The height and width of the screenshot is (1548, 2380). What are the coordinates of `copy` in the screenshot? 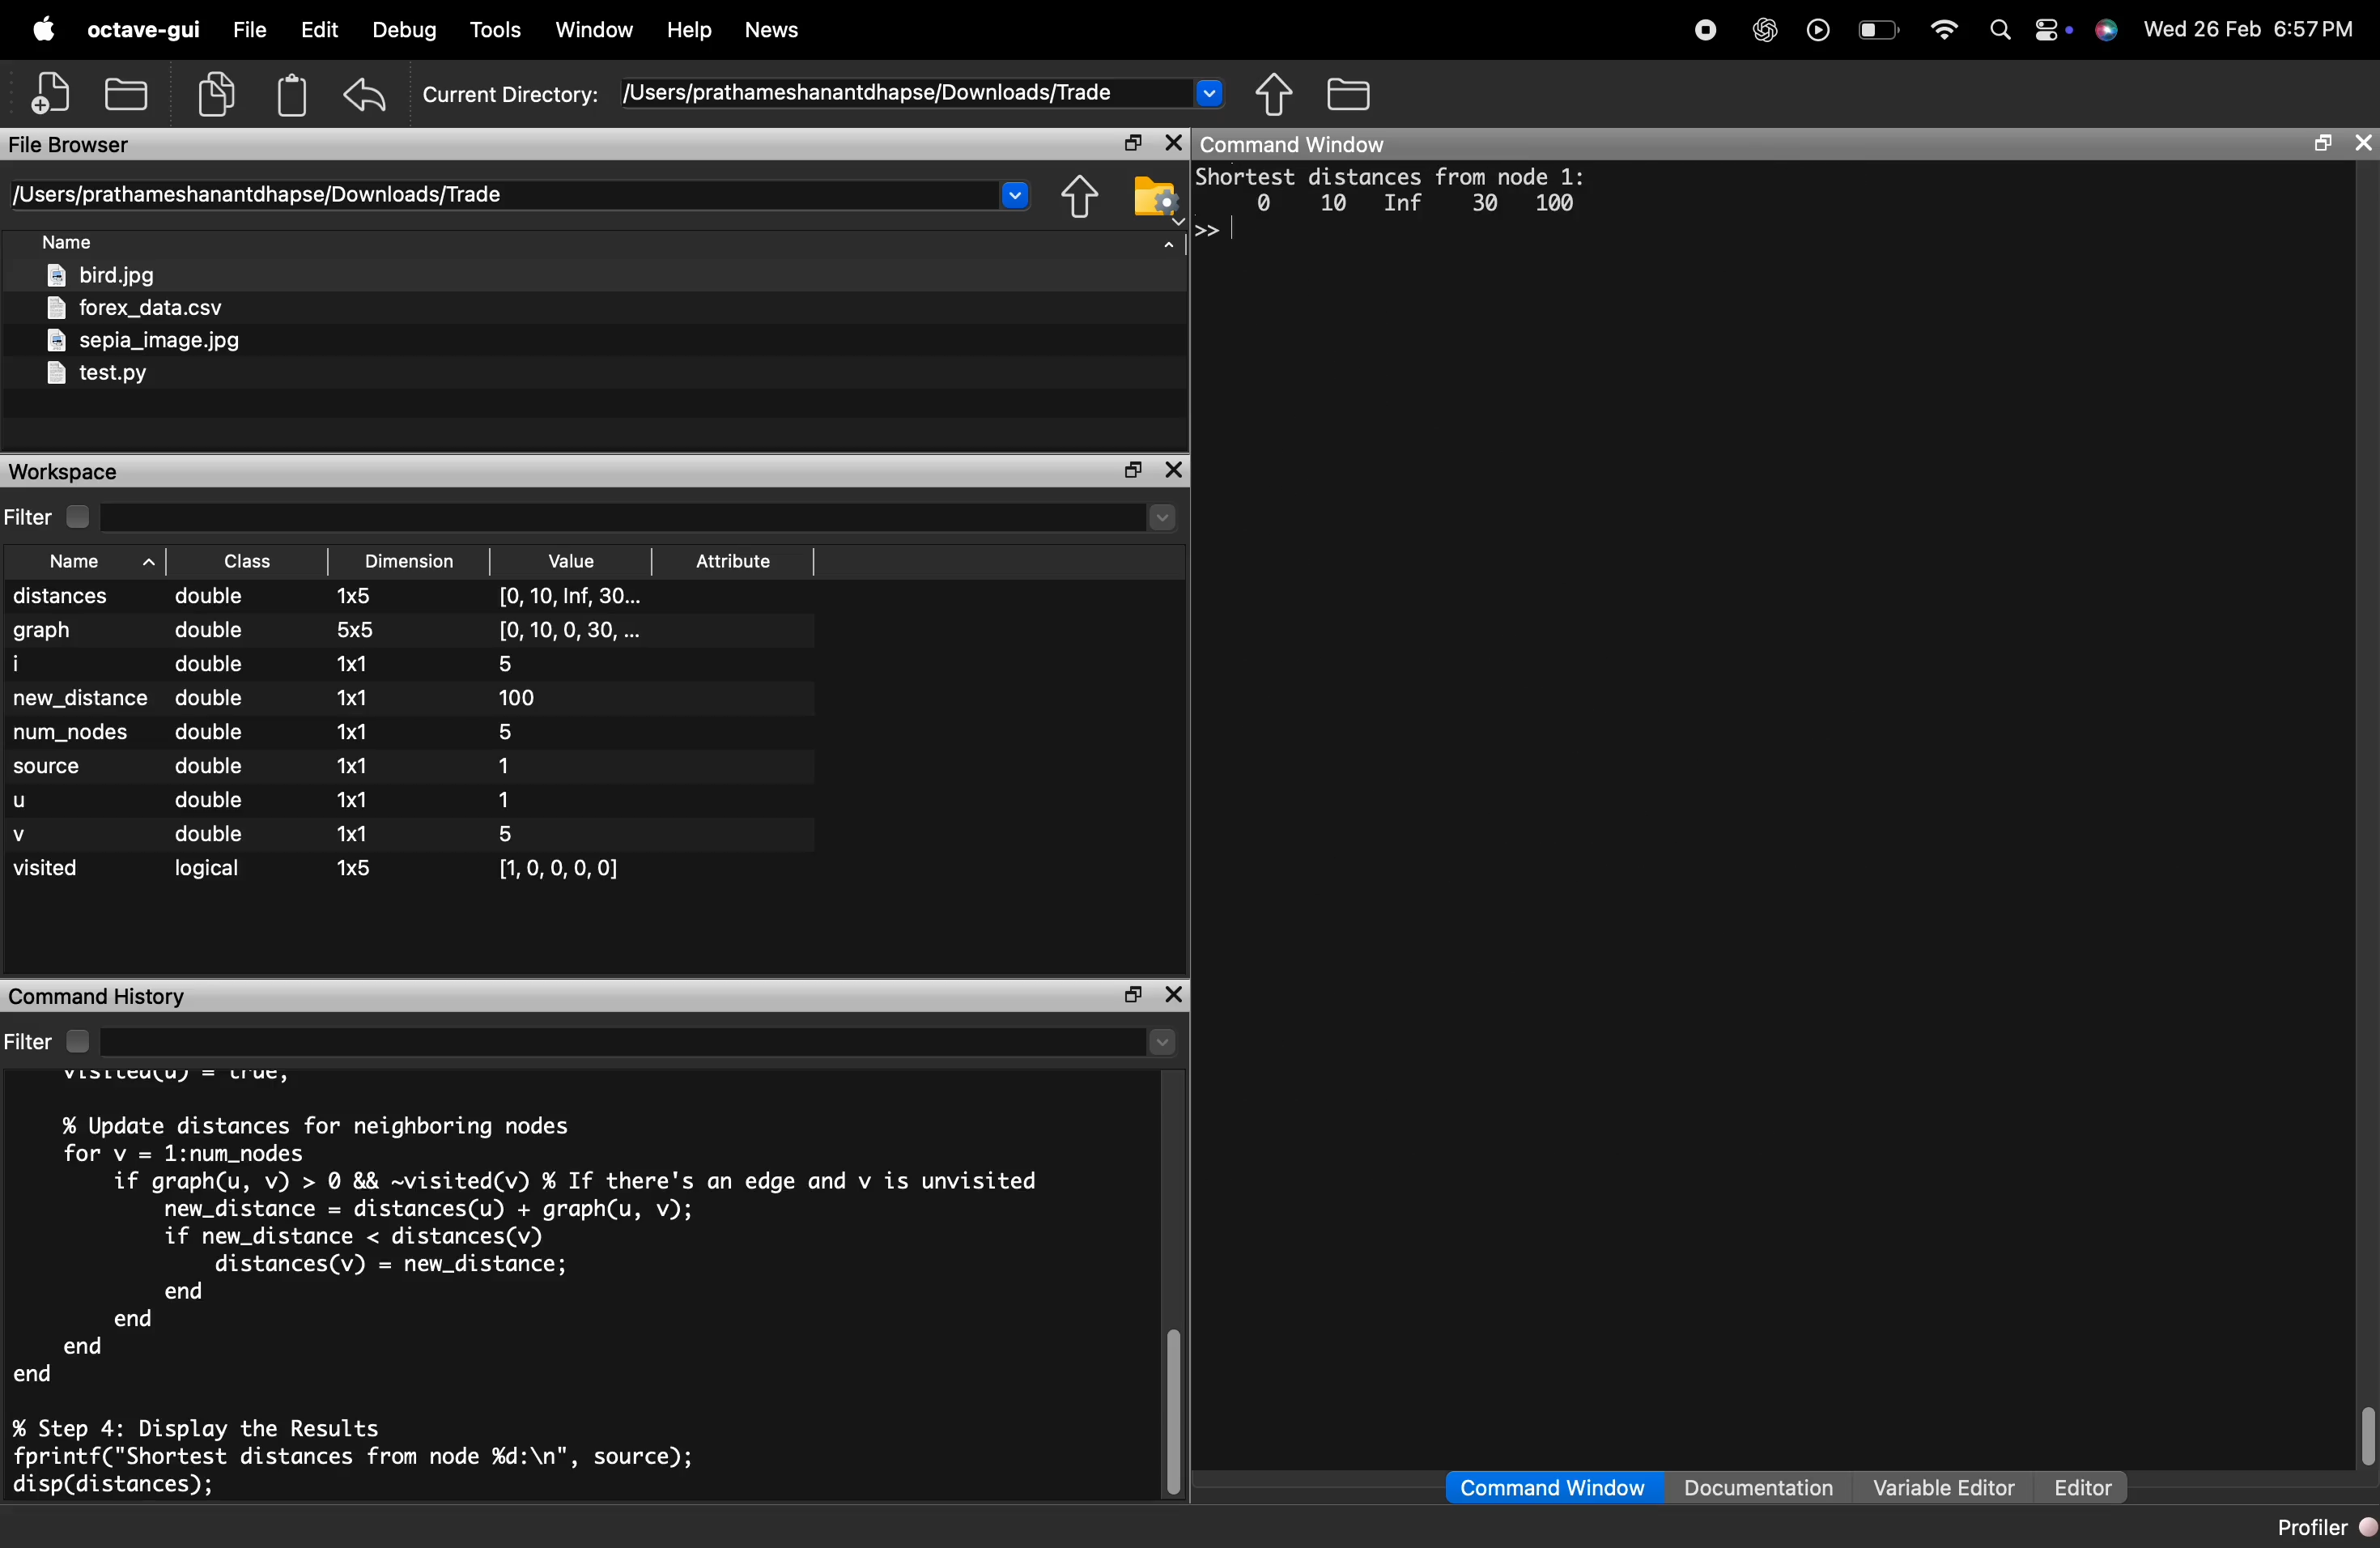 It's located at (215, 92).